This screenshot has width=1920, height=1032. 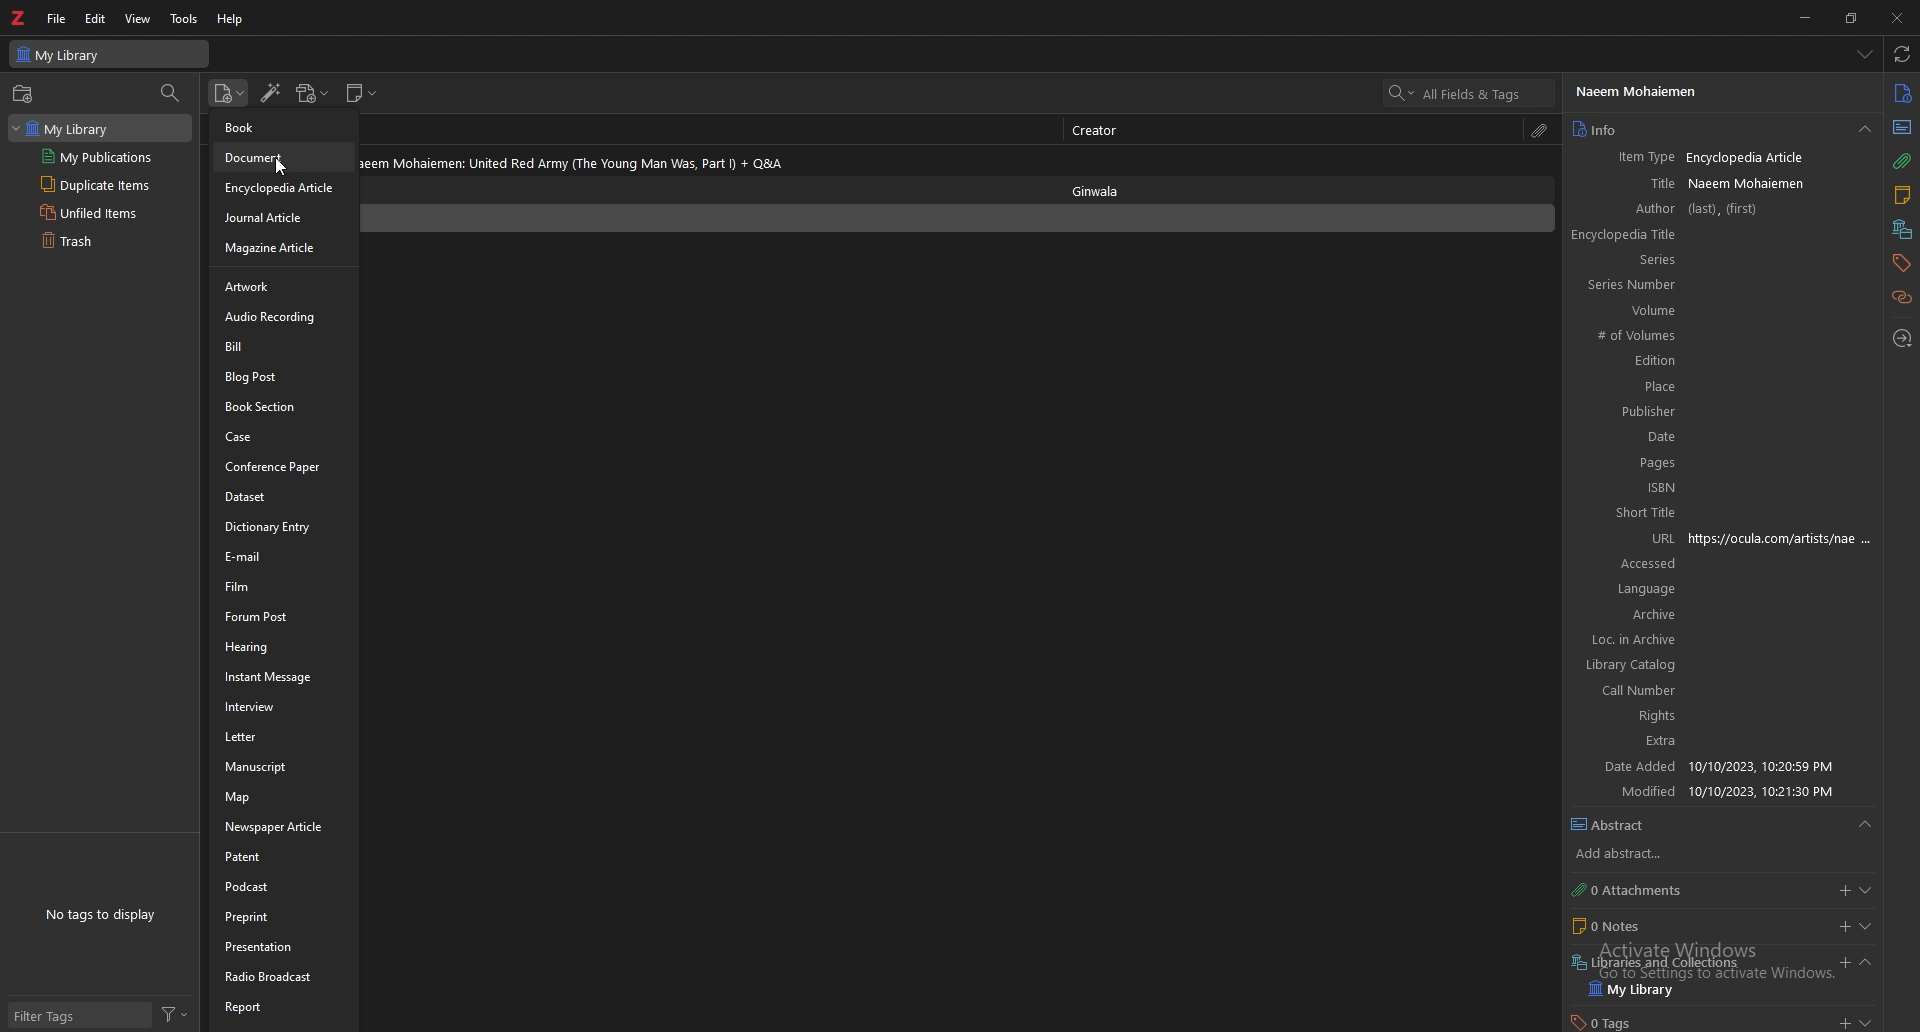 I want to click on pages, so click(x=1623, y=463).